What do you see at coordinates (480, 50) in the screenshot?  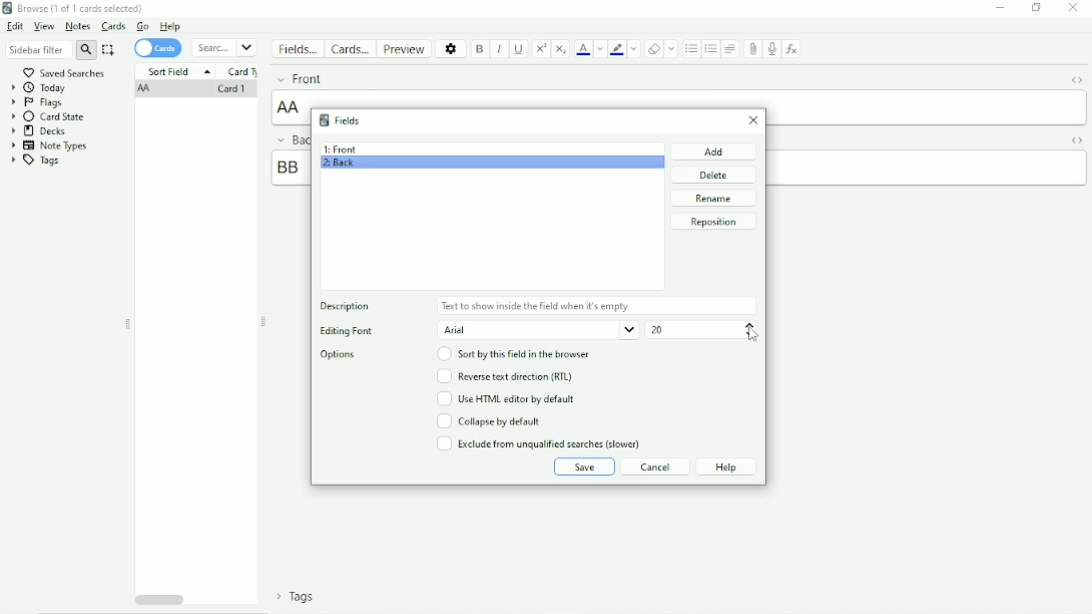 I see `Bold` at bounding box center [480, 50].